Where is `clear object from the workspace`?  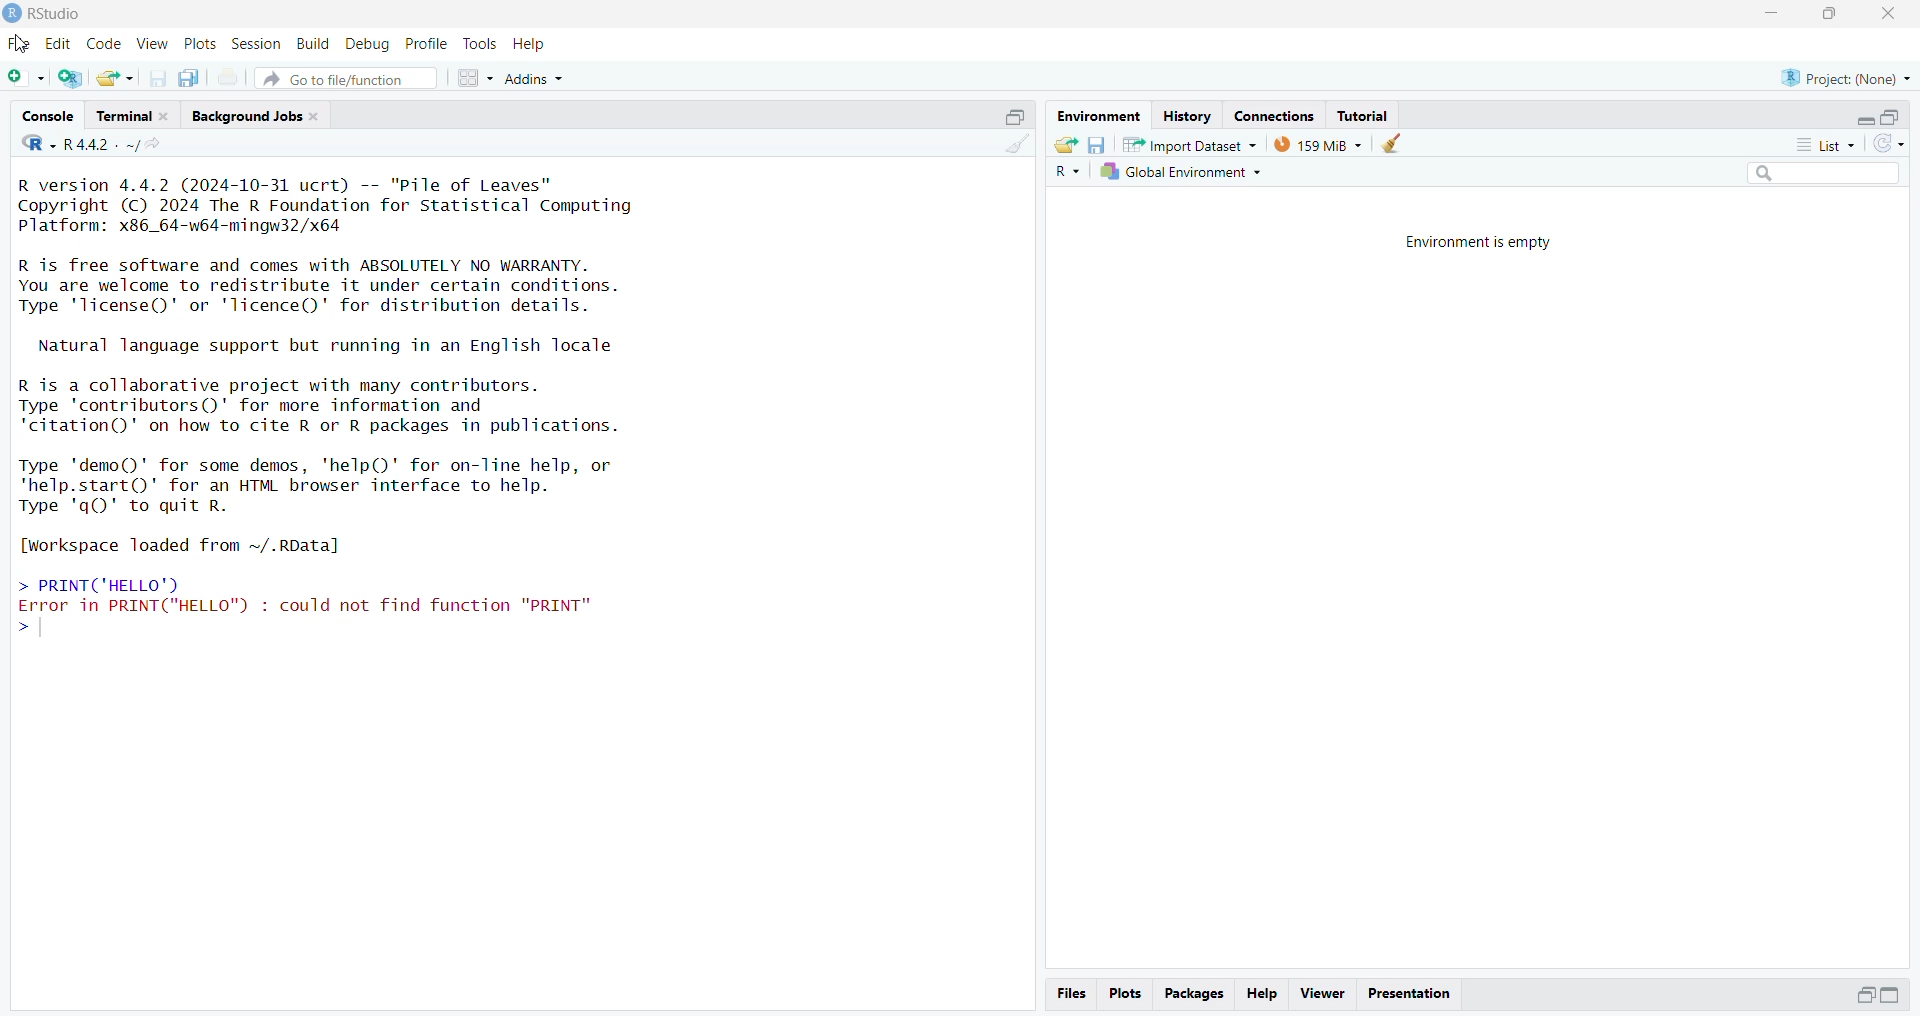
clear object from the workspace is located at coordinates (1395, 144).